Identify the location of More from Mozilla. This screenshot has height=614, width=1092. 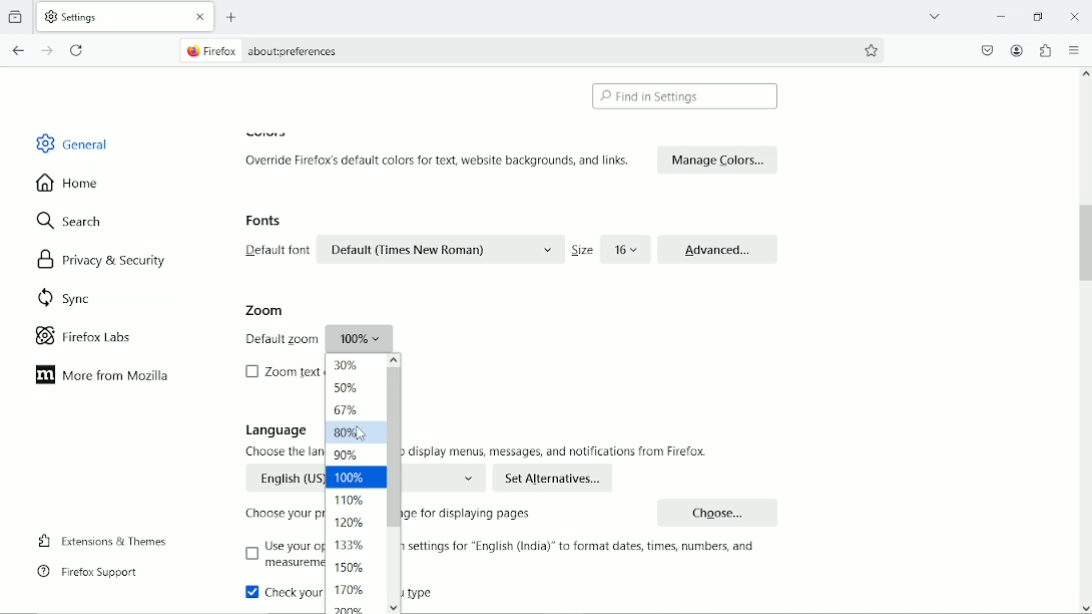
(103, 375).